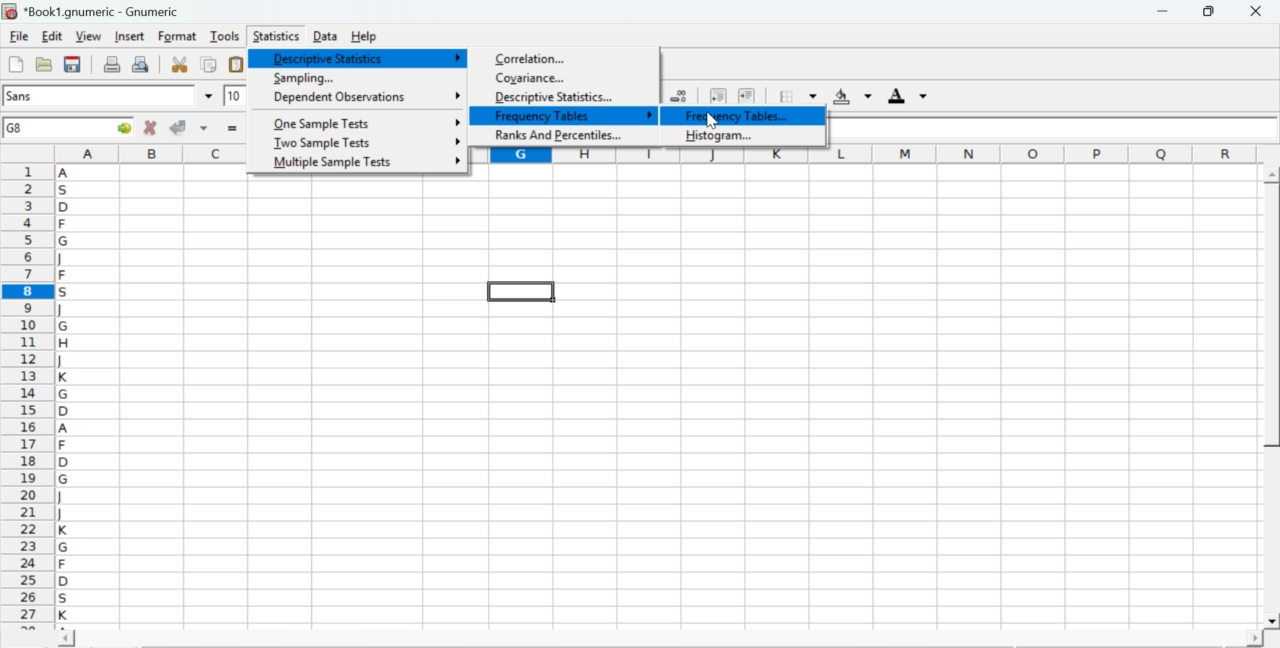 The image size is (1280, 648). I want to click on frequency tables..., so click(738, 115).